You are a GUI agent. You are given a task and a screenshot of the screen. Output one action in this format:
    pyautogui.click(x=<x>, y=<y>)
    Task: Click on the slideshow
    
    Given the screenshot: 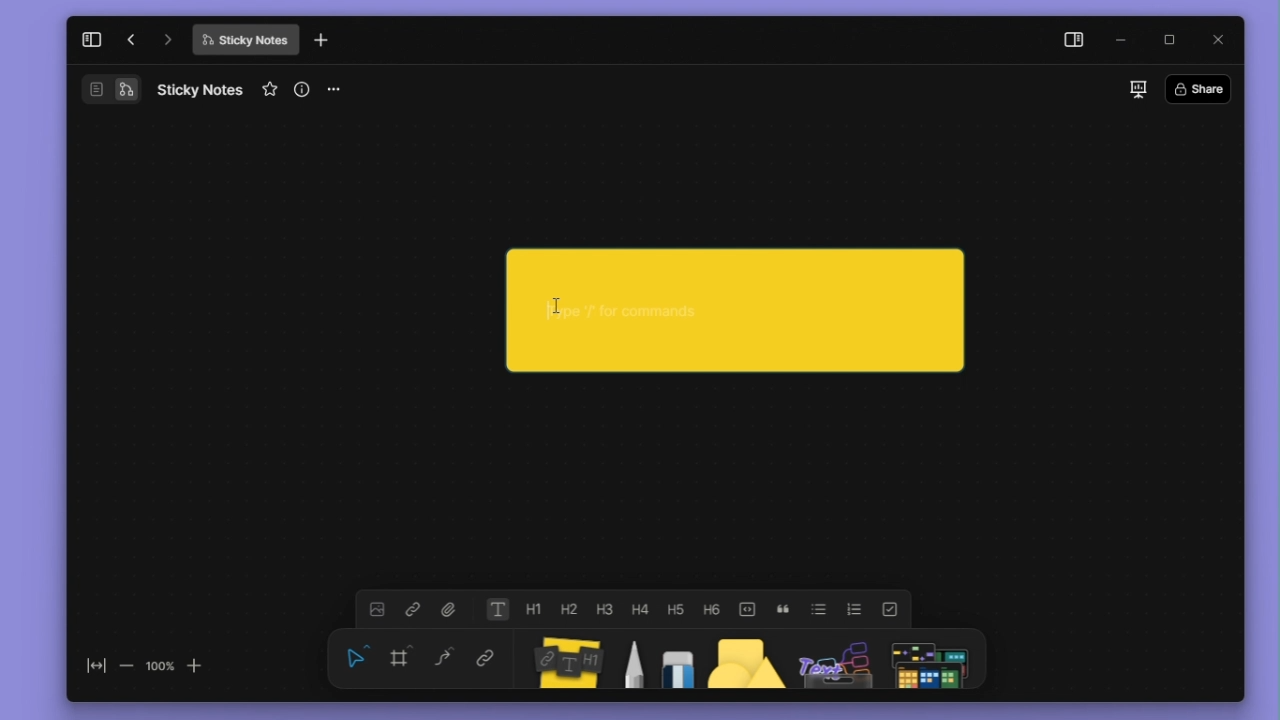 What is the action you would take?
    pyautogui.click(x=1137, y=89)
    